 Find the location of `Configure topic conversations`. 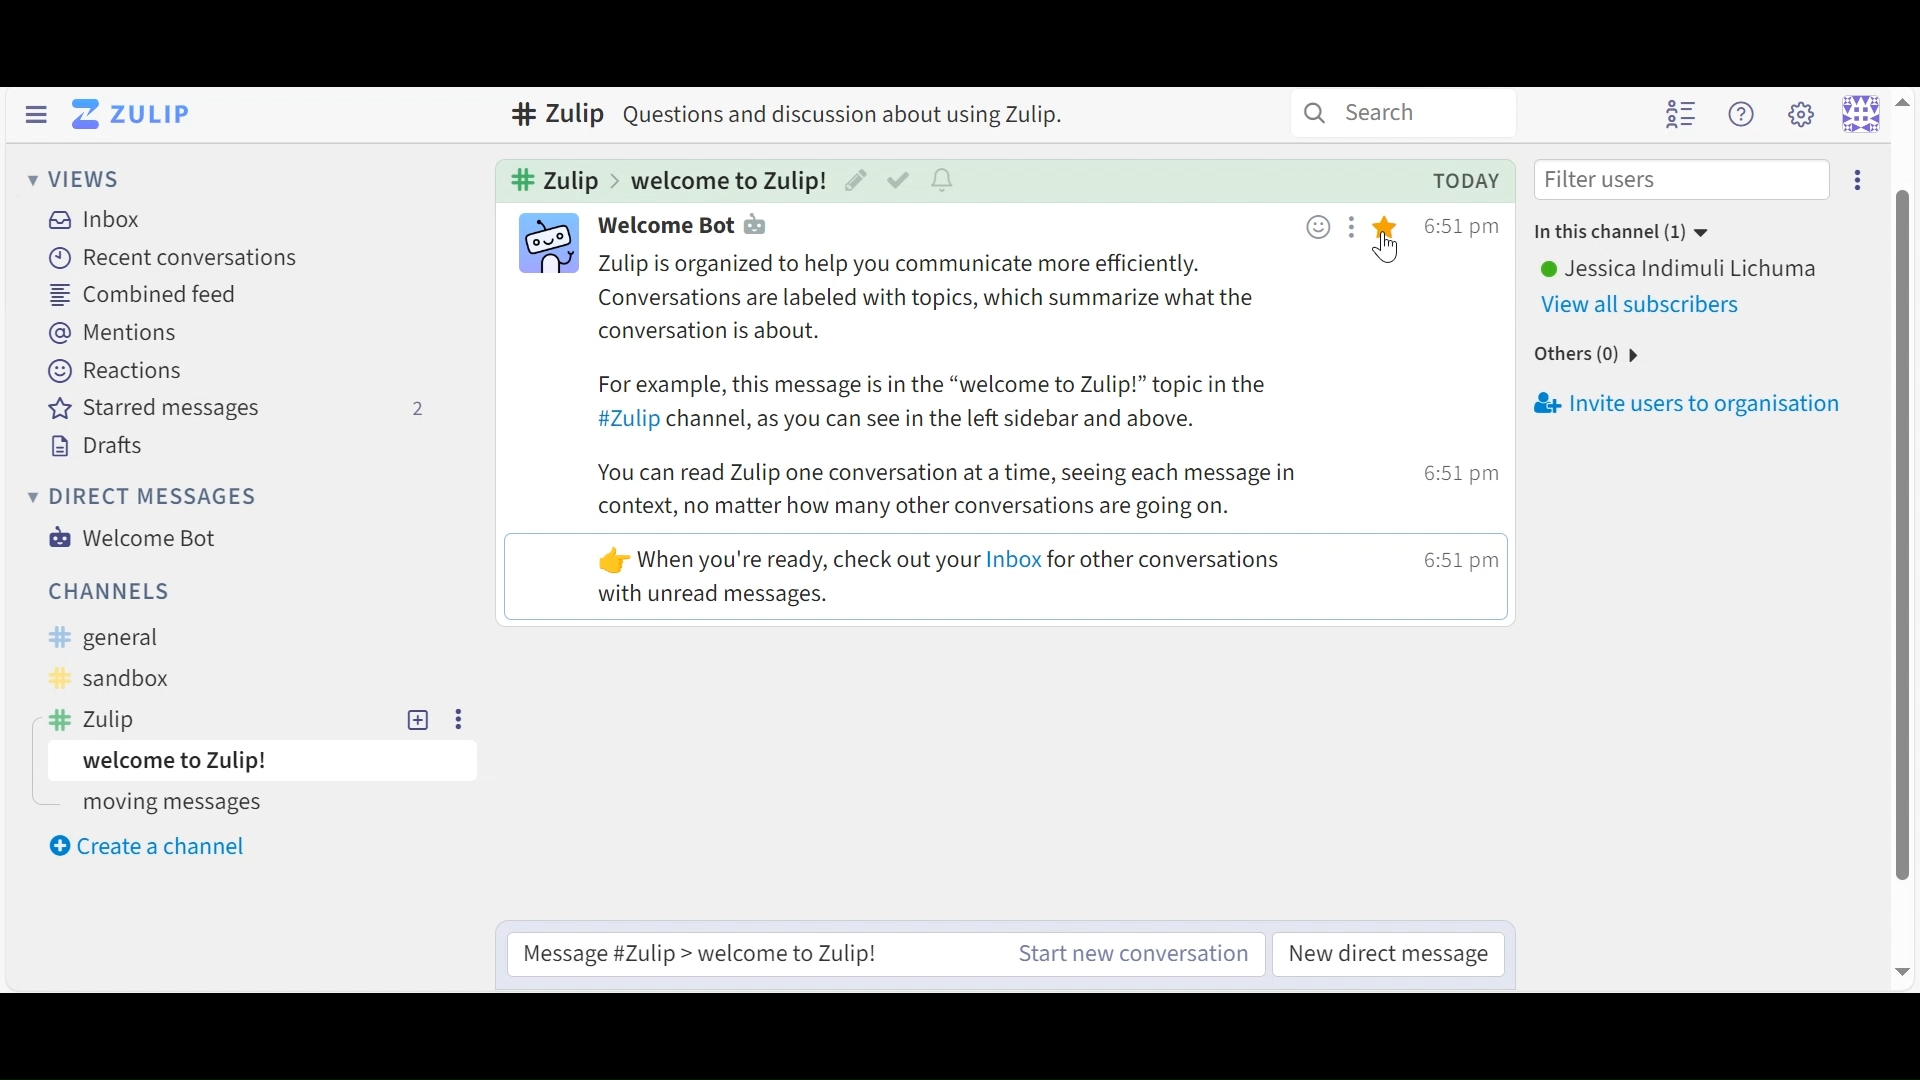

Configure topic conversations is located at coordinates (943, 180).